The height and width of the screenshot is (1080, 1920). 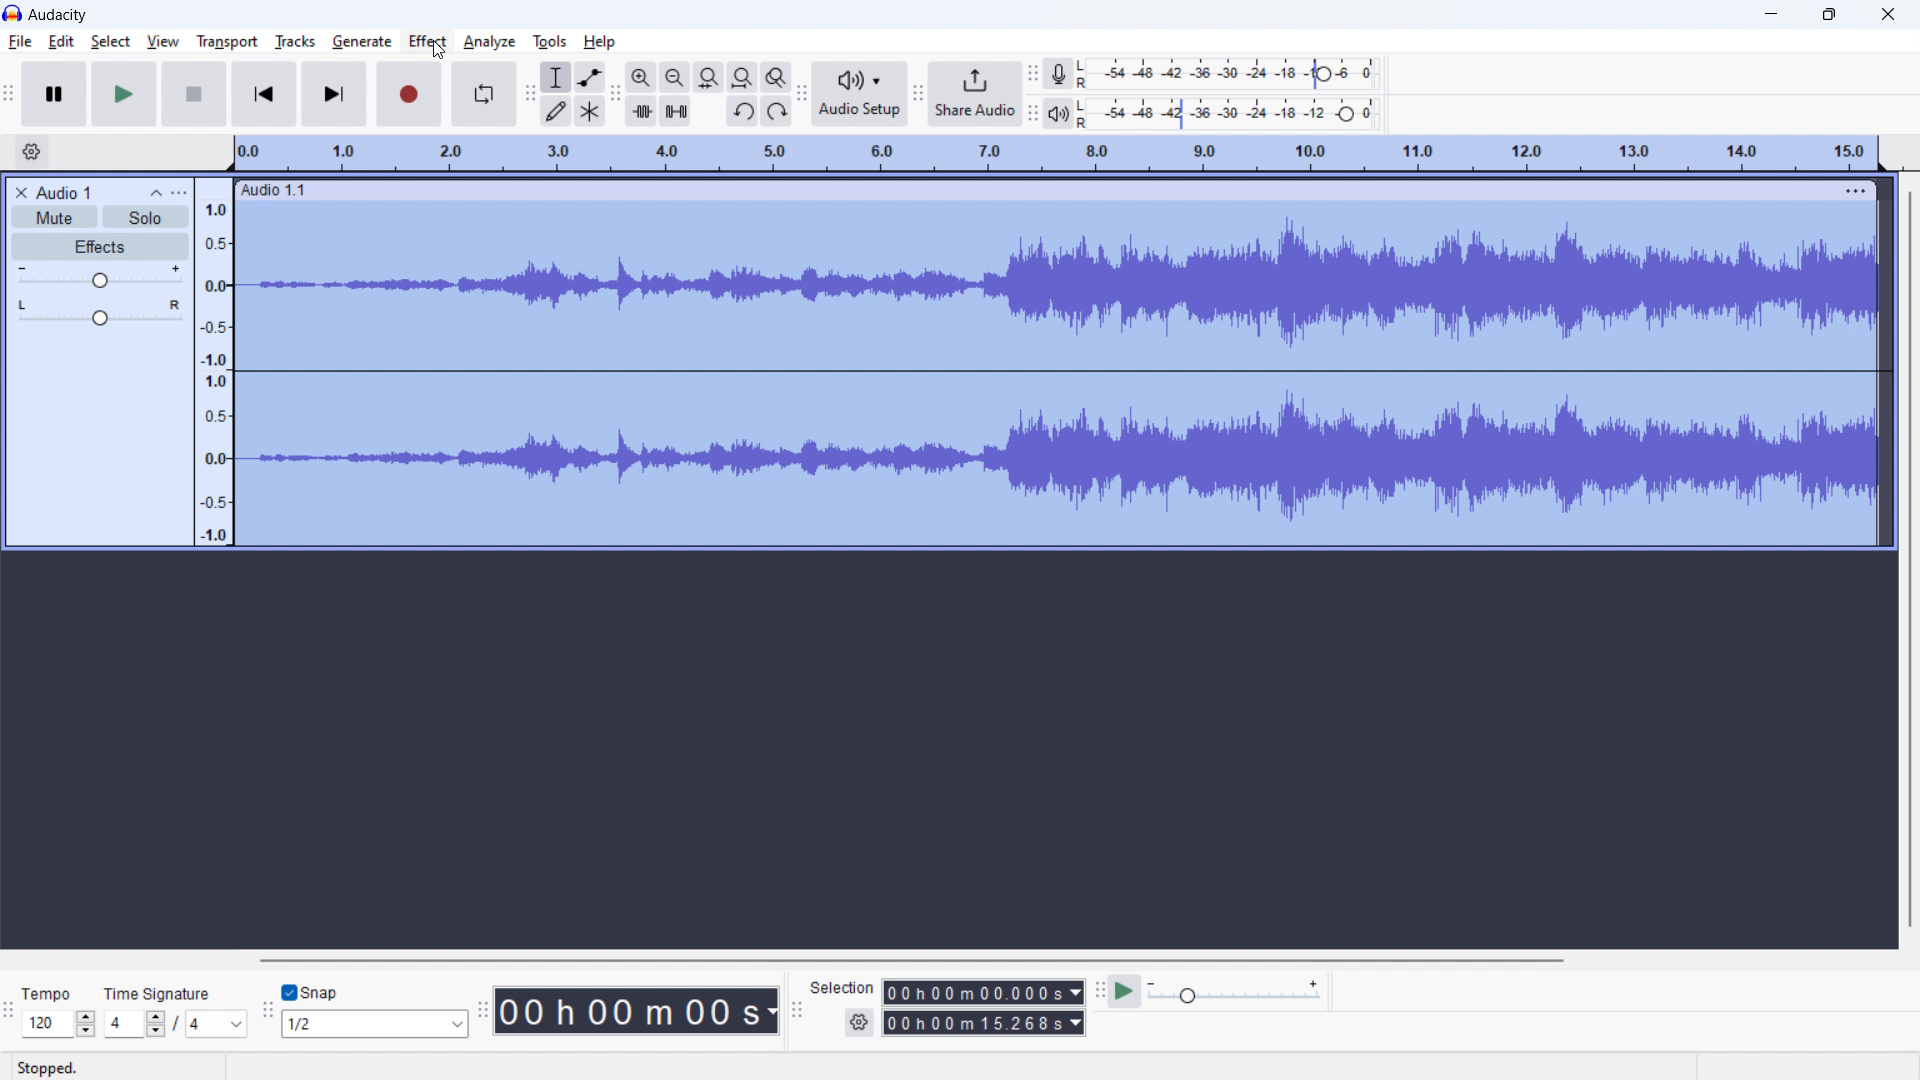 I want to click on playback level, so click(x=1240, y=115).